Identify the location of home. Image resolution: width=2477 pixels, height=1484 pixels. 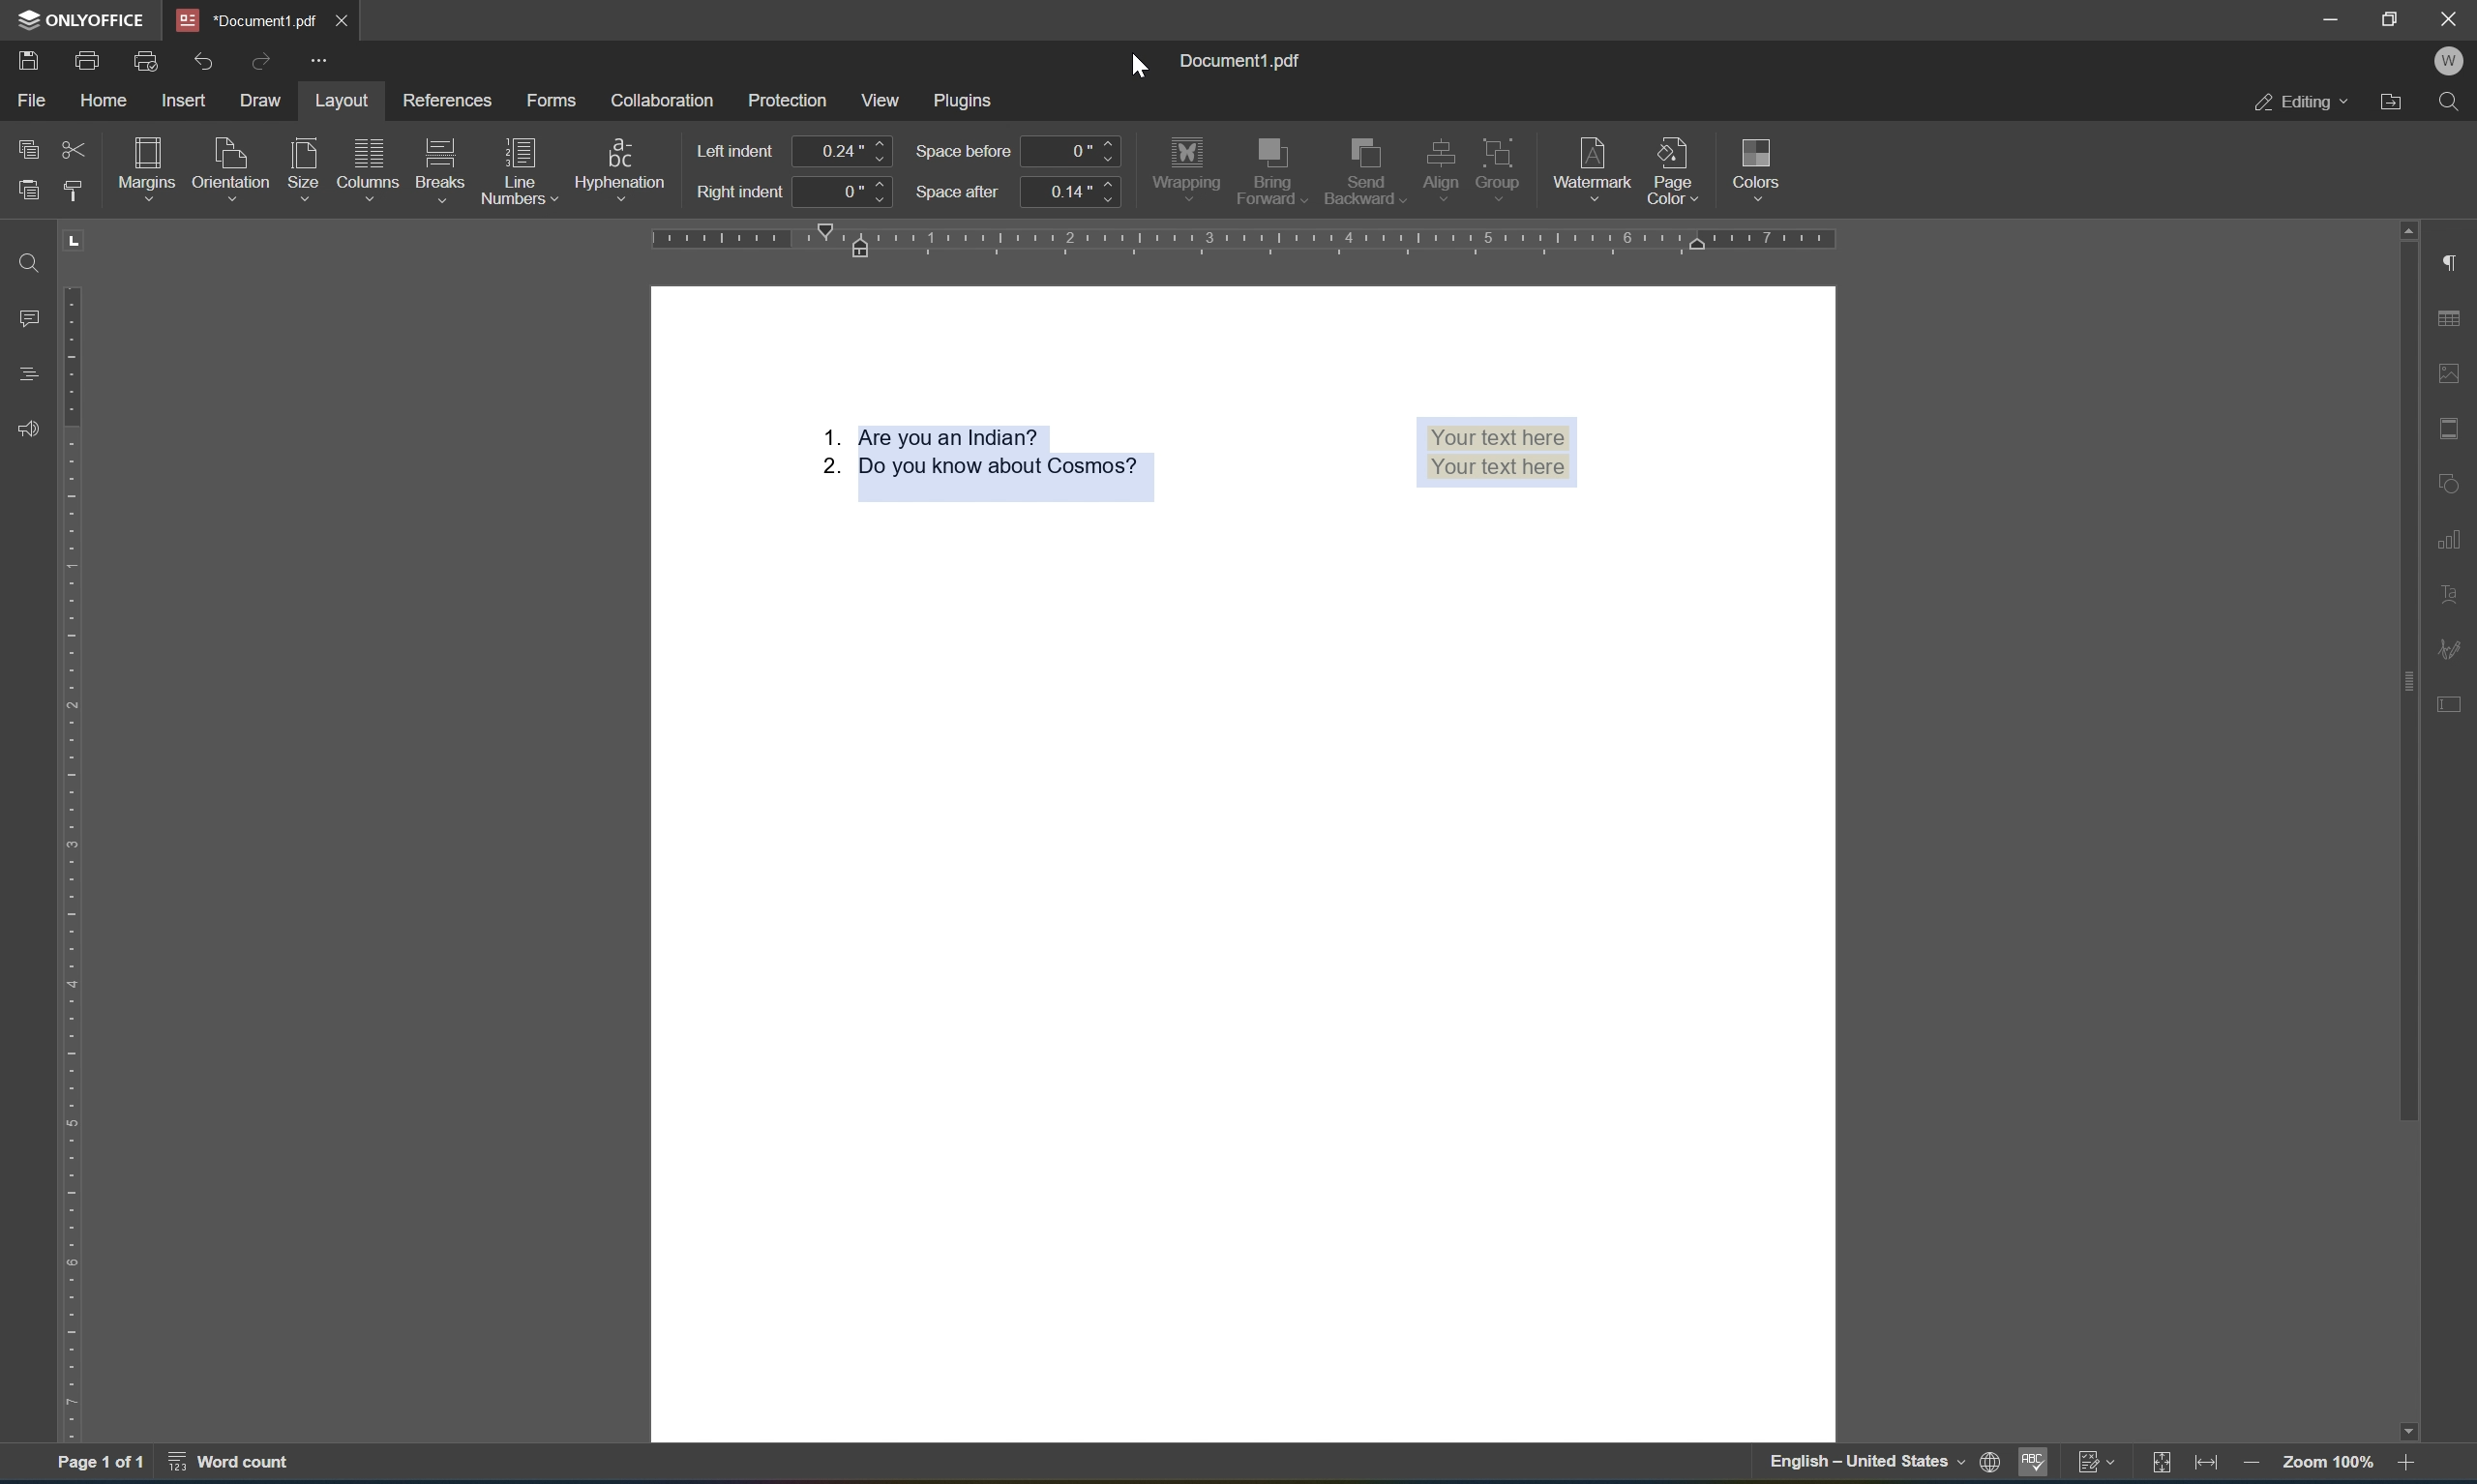
(106, 101).